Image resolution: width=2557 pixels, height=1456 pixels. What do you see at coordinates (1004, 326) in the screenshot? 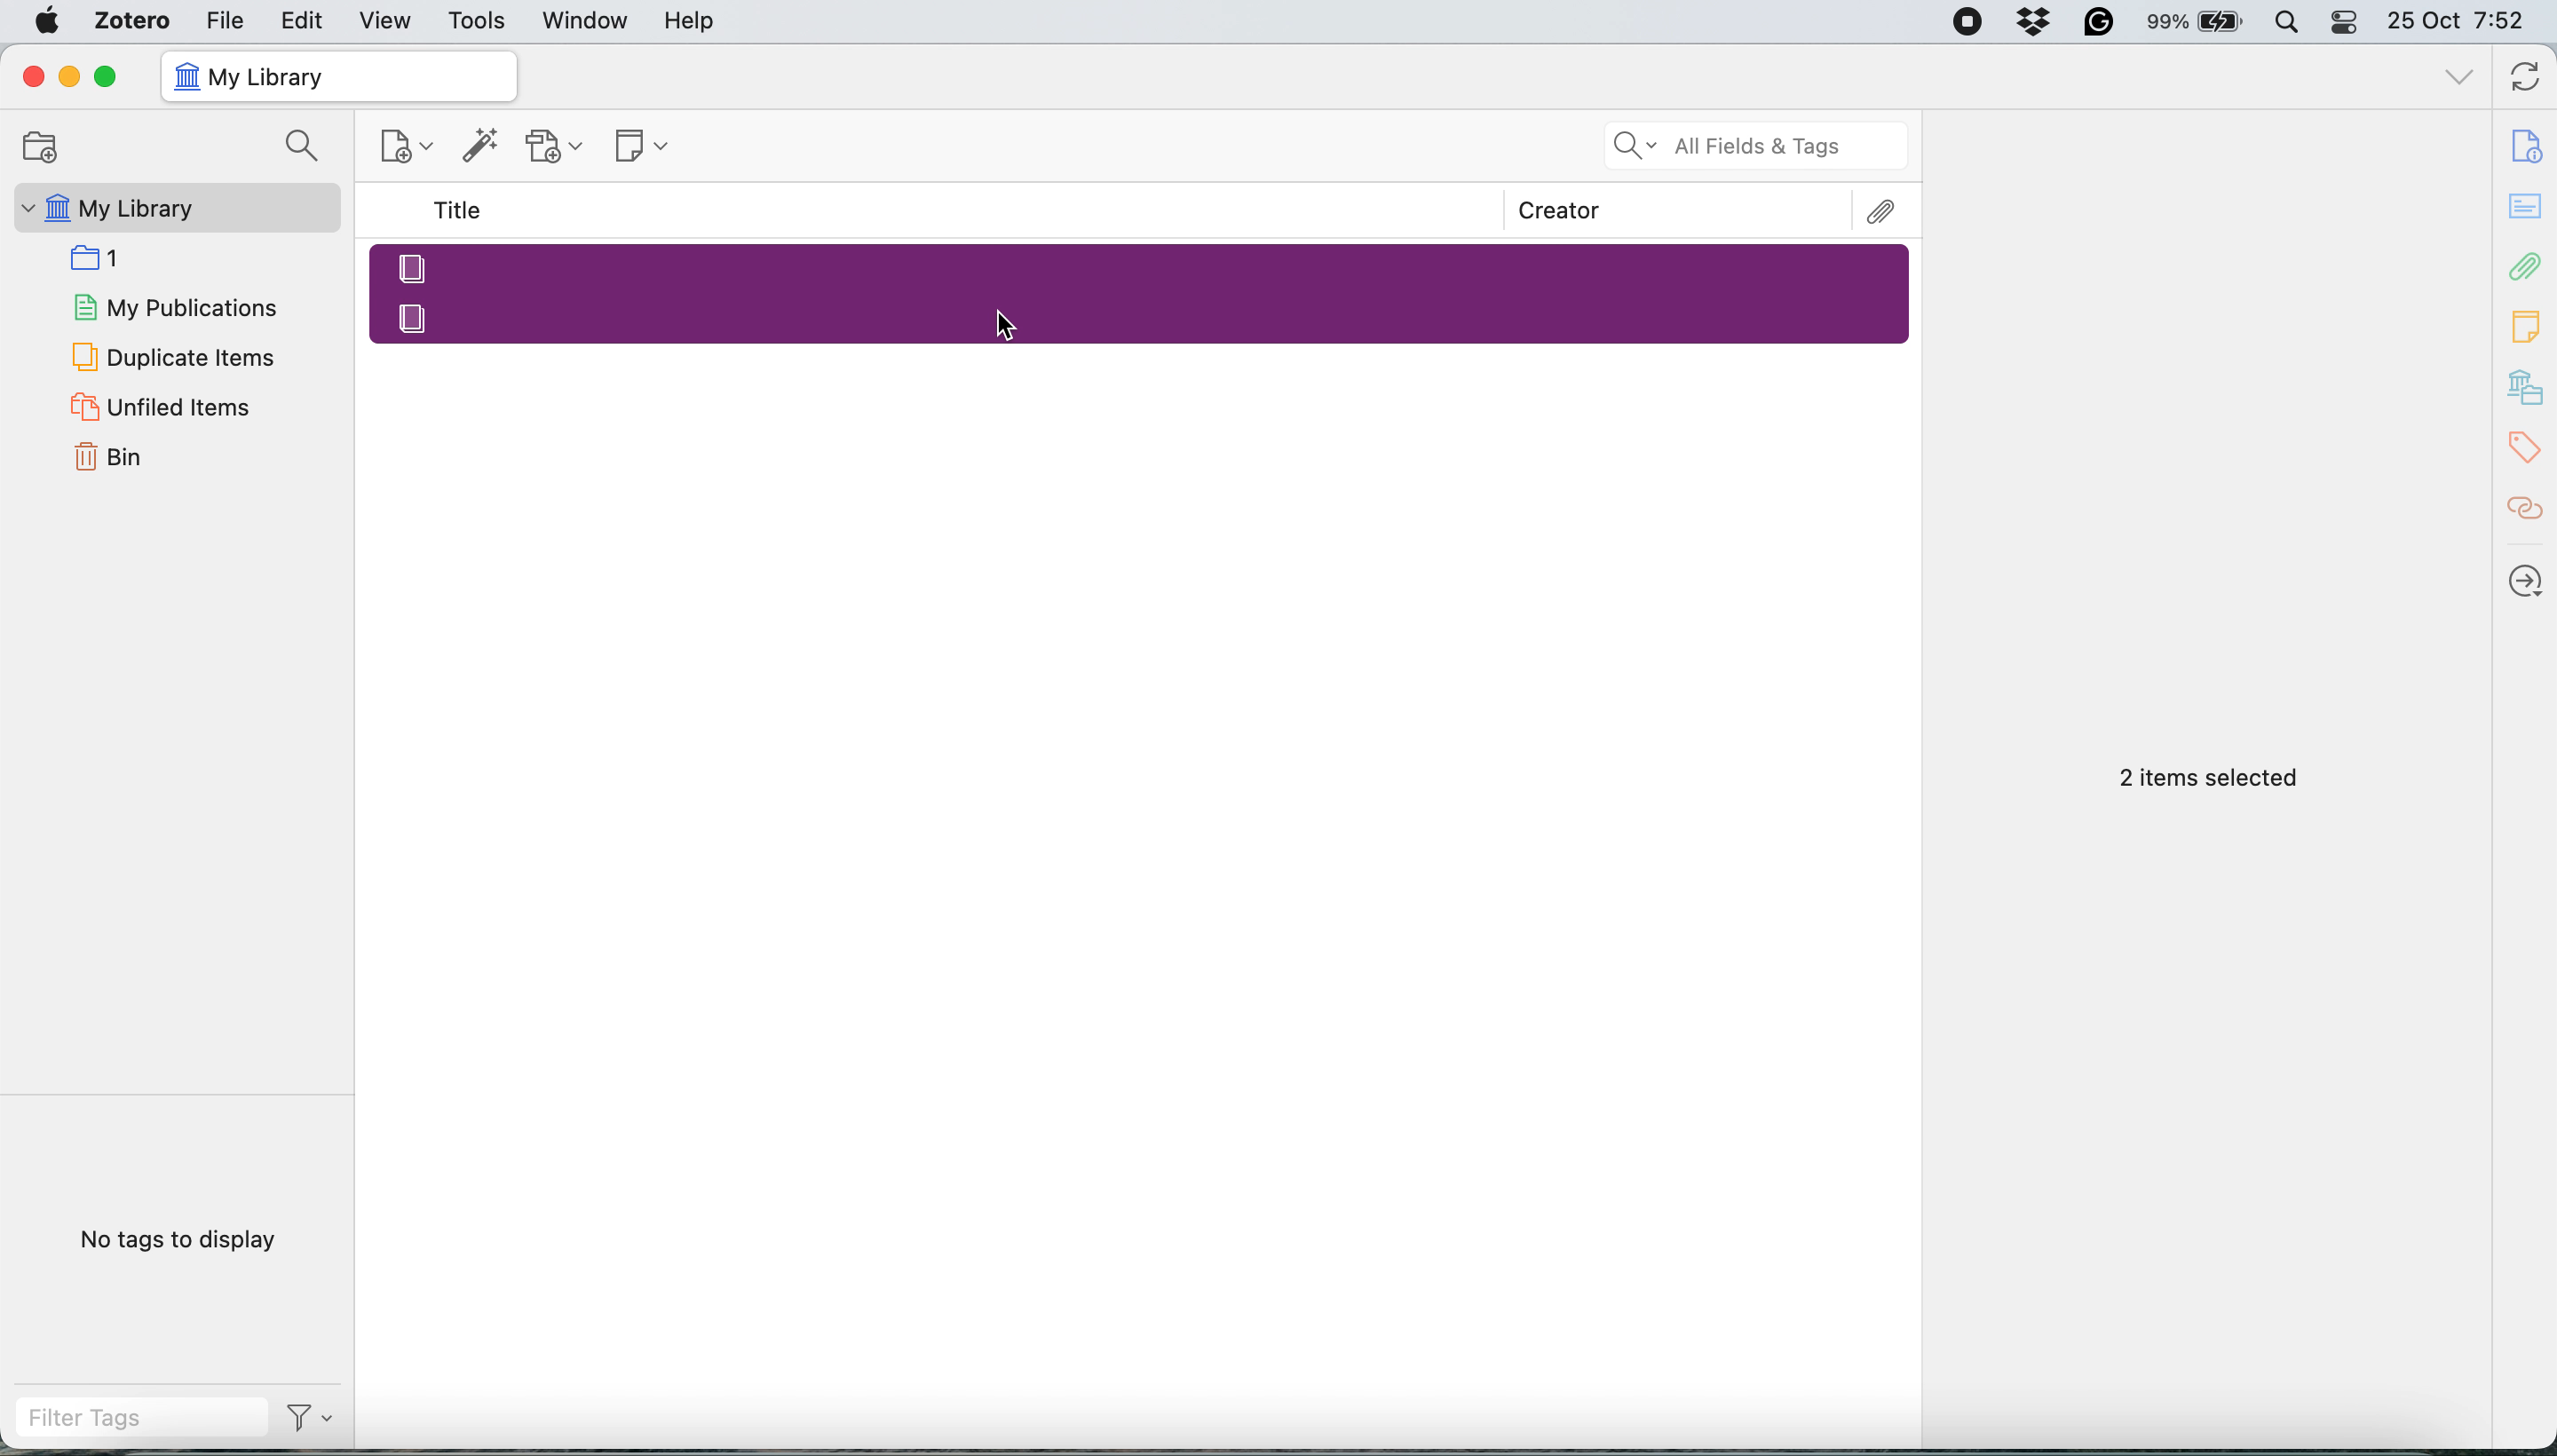
I see `Cursor Position` at bounding box center [1004, 326].